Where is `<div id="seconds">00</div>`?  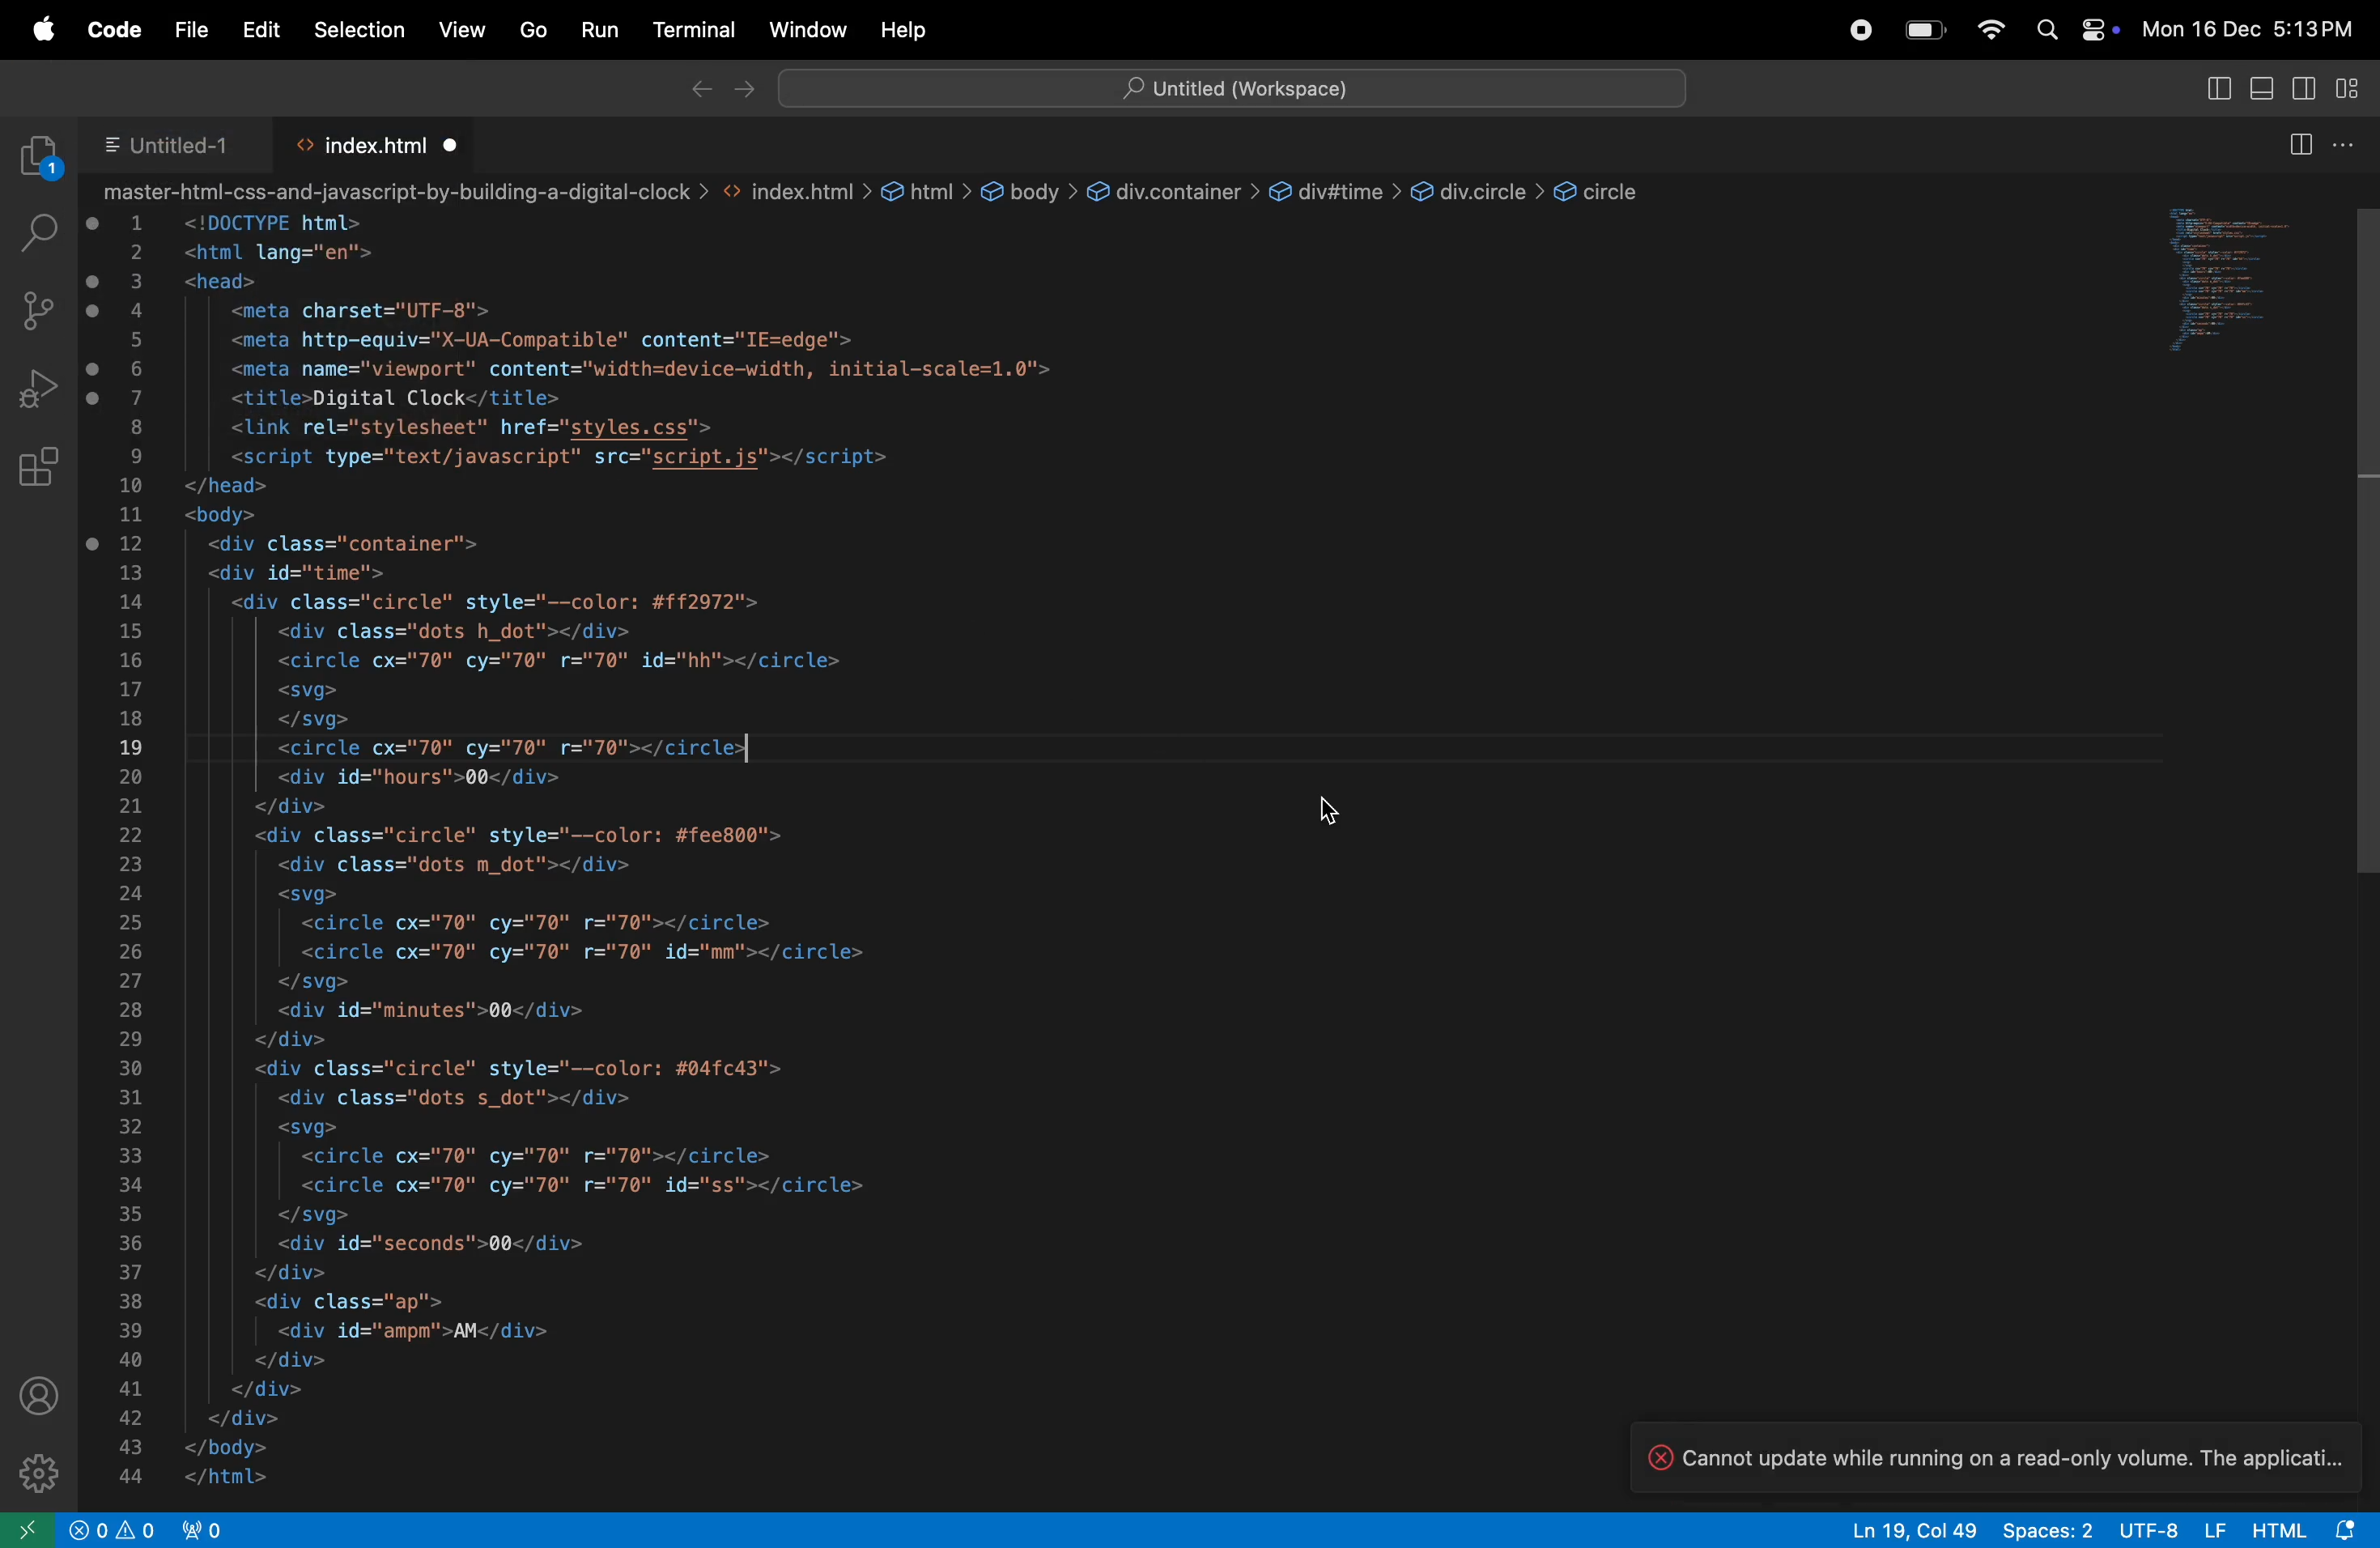
<div id="seconds">00</div> is located at coordinates (436, 1244).